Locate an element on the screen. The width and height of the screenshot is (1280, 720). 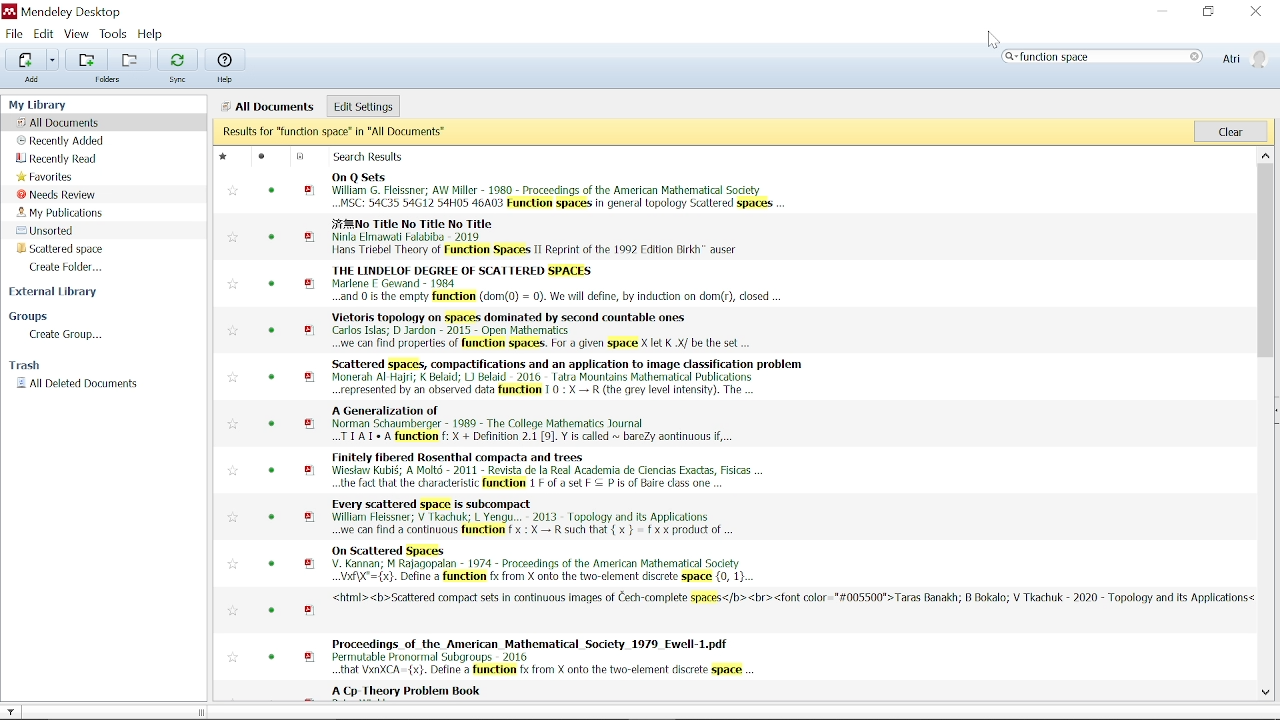
Filter is located at coordinates (12, 711).